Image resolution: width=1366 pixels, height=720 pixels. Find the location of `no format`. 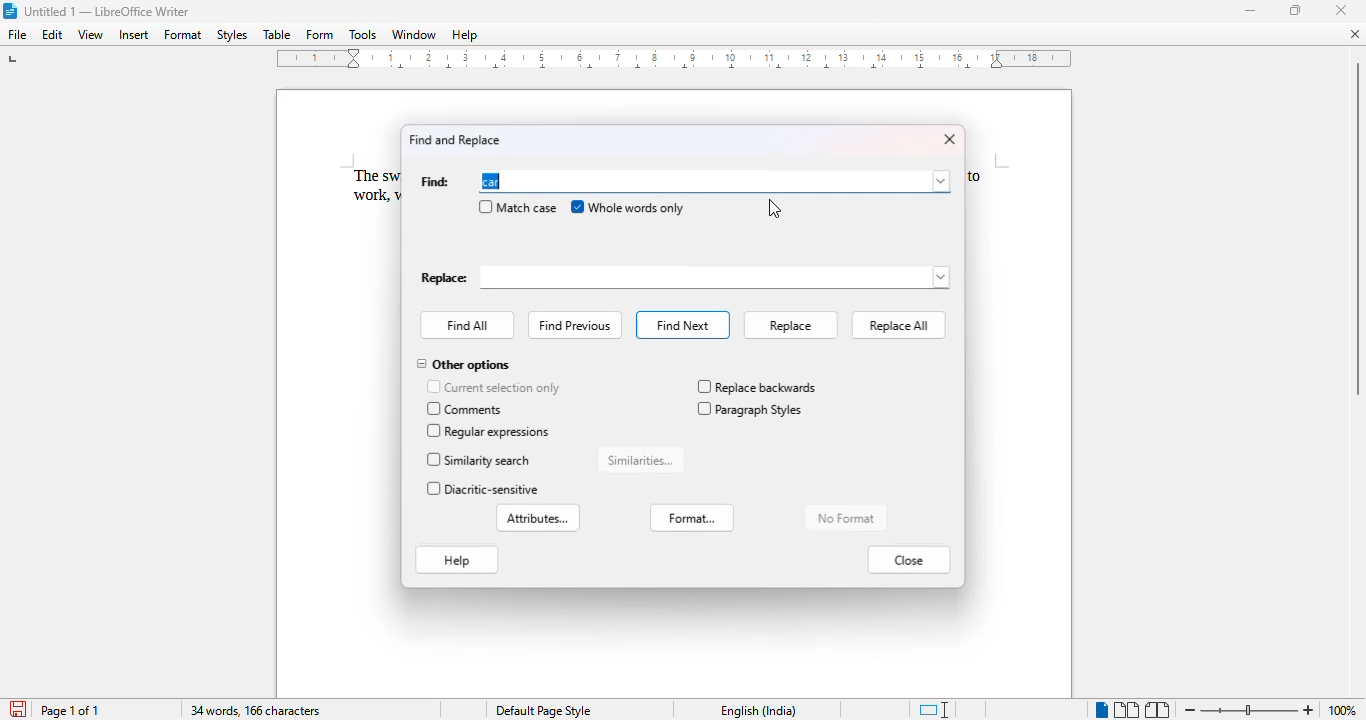

no format is located at coordinates (844, 517).